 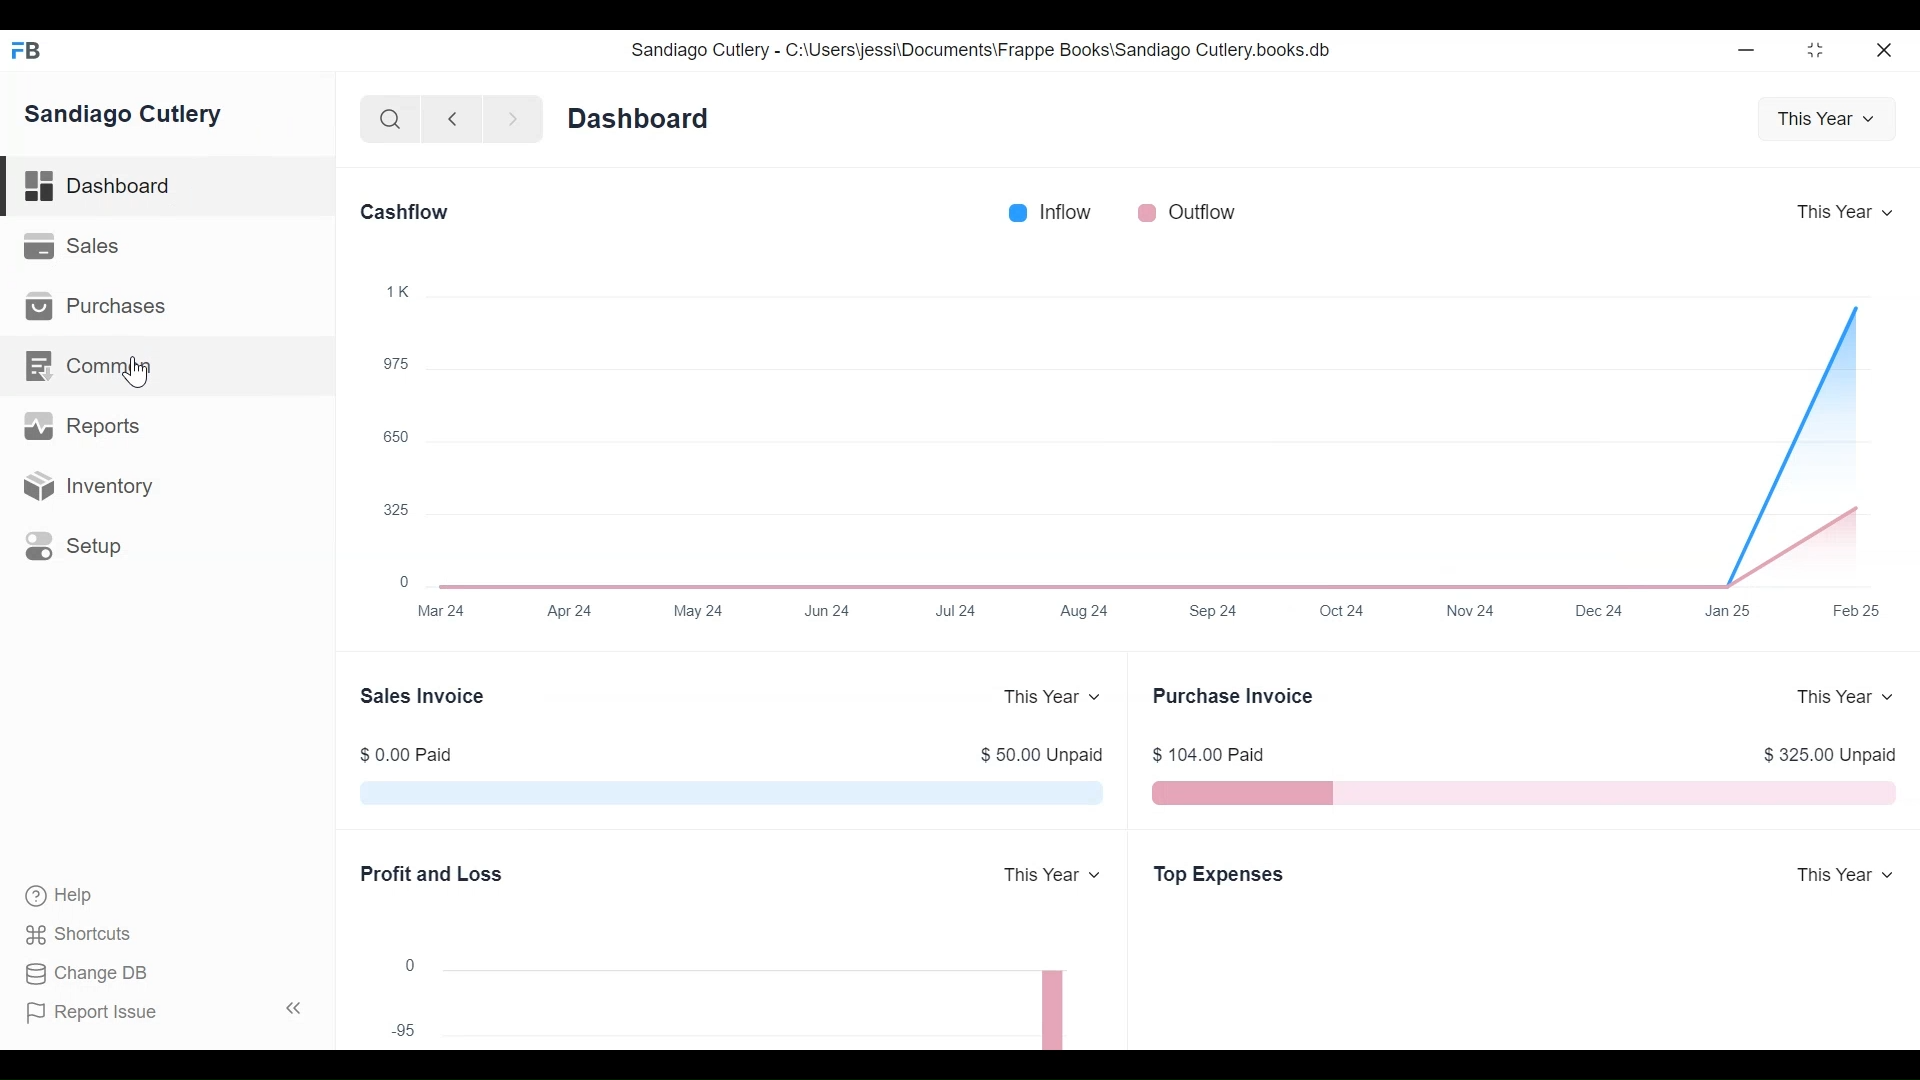 I want to click on Feb 25, so click(x=1851, y=611).